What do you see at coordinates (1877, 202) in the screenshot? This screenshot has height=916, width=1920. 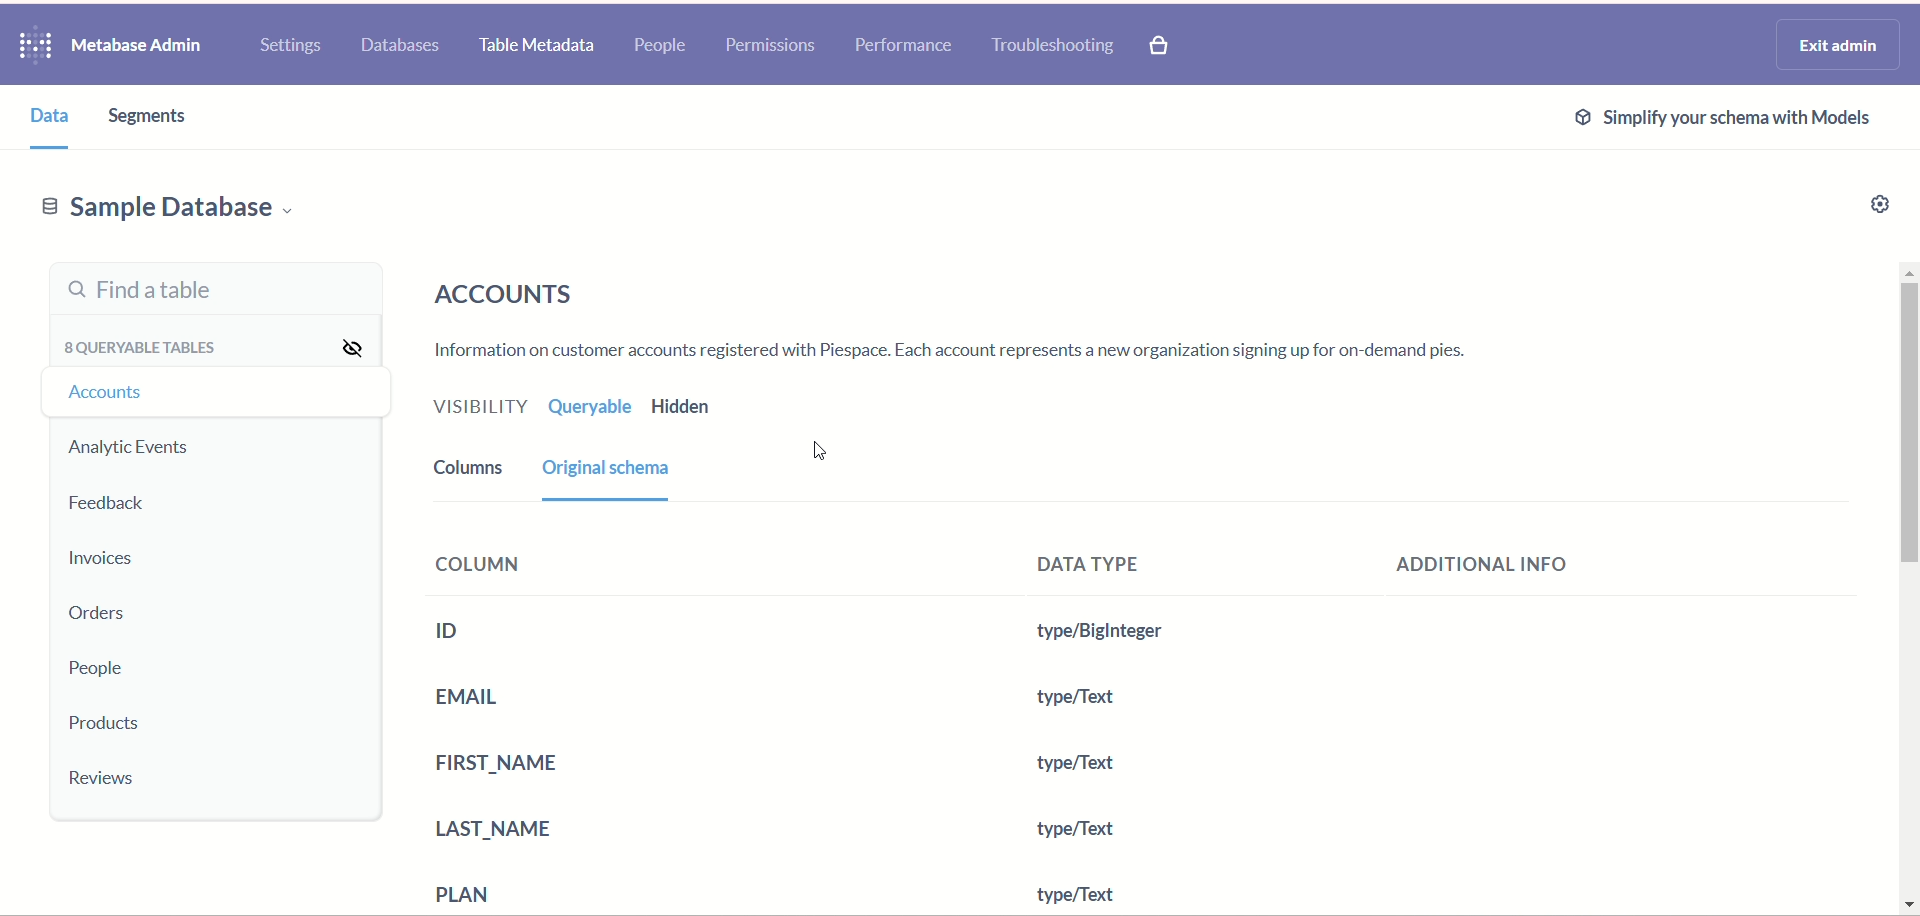 I see `settings` at bounding box center [1877, 202].